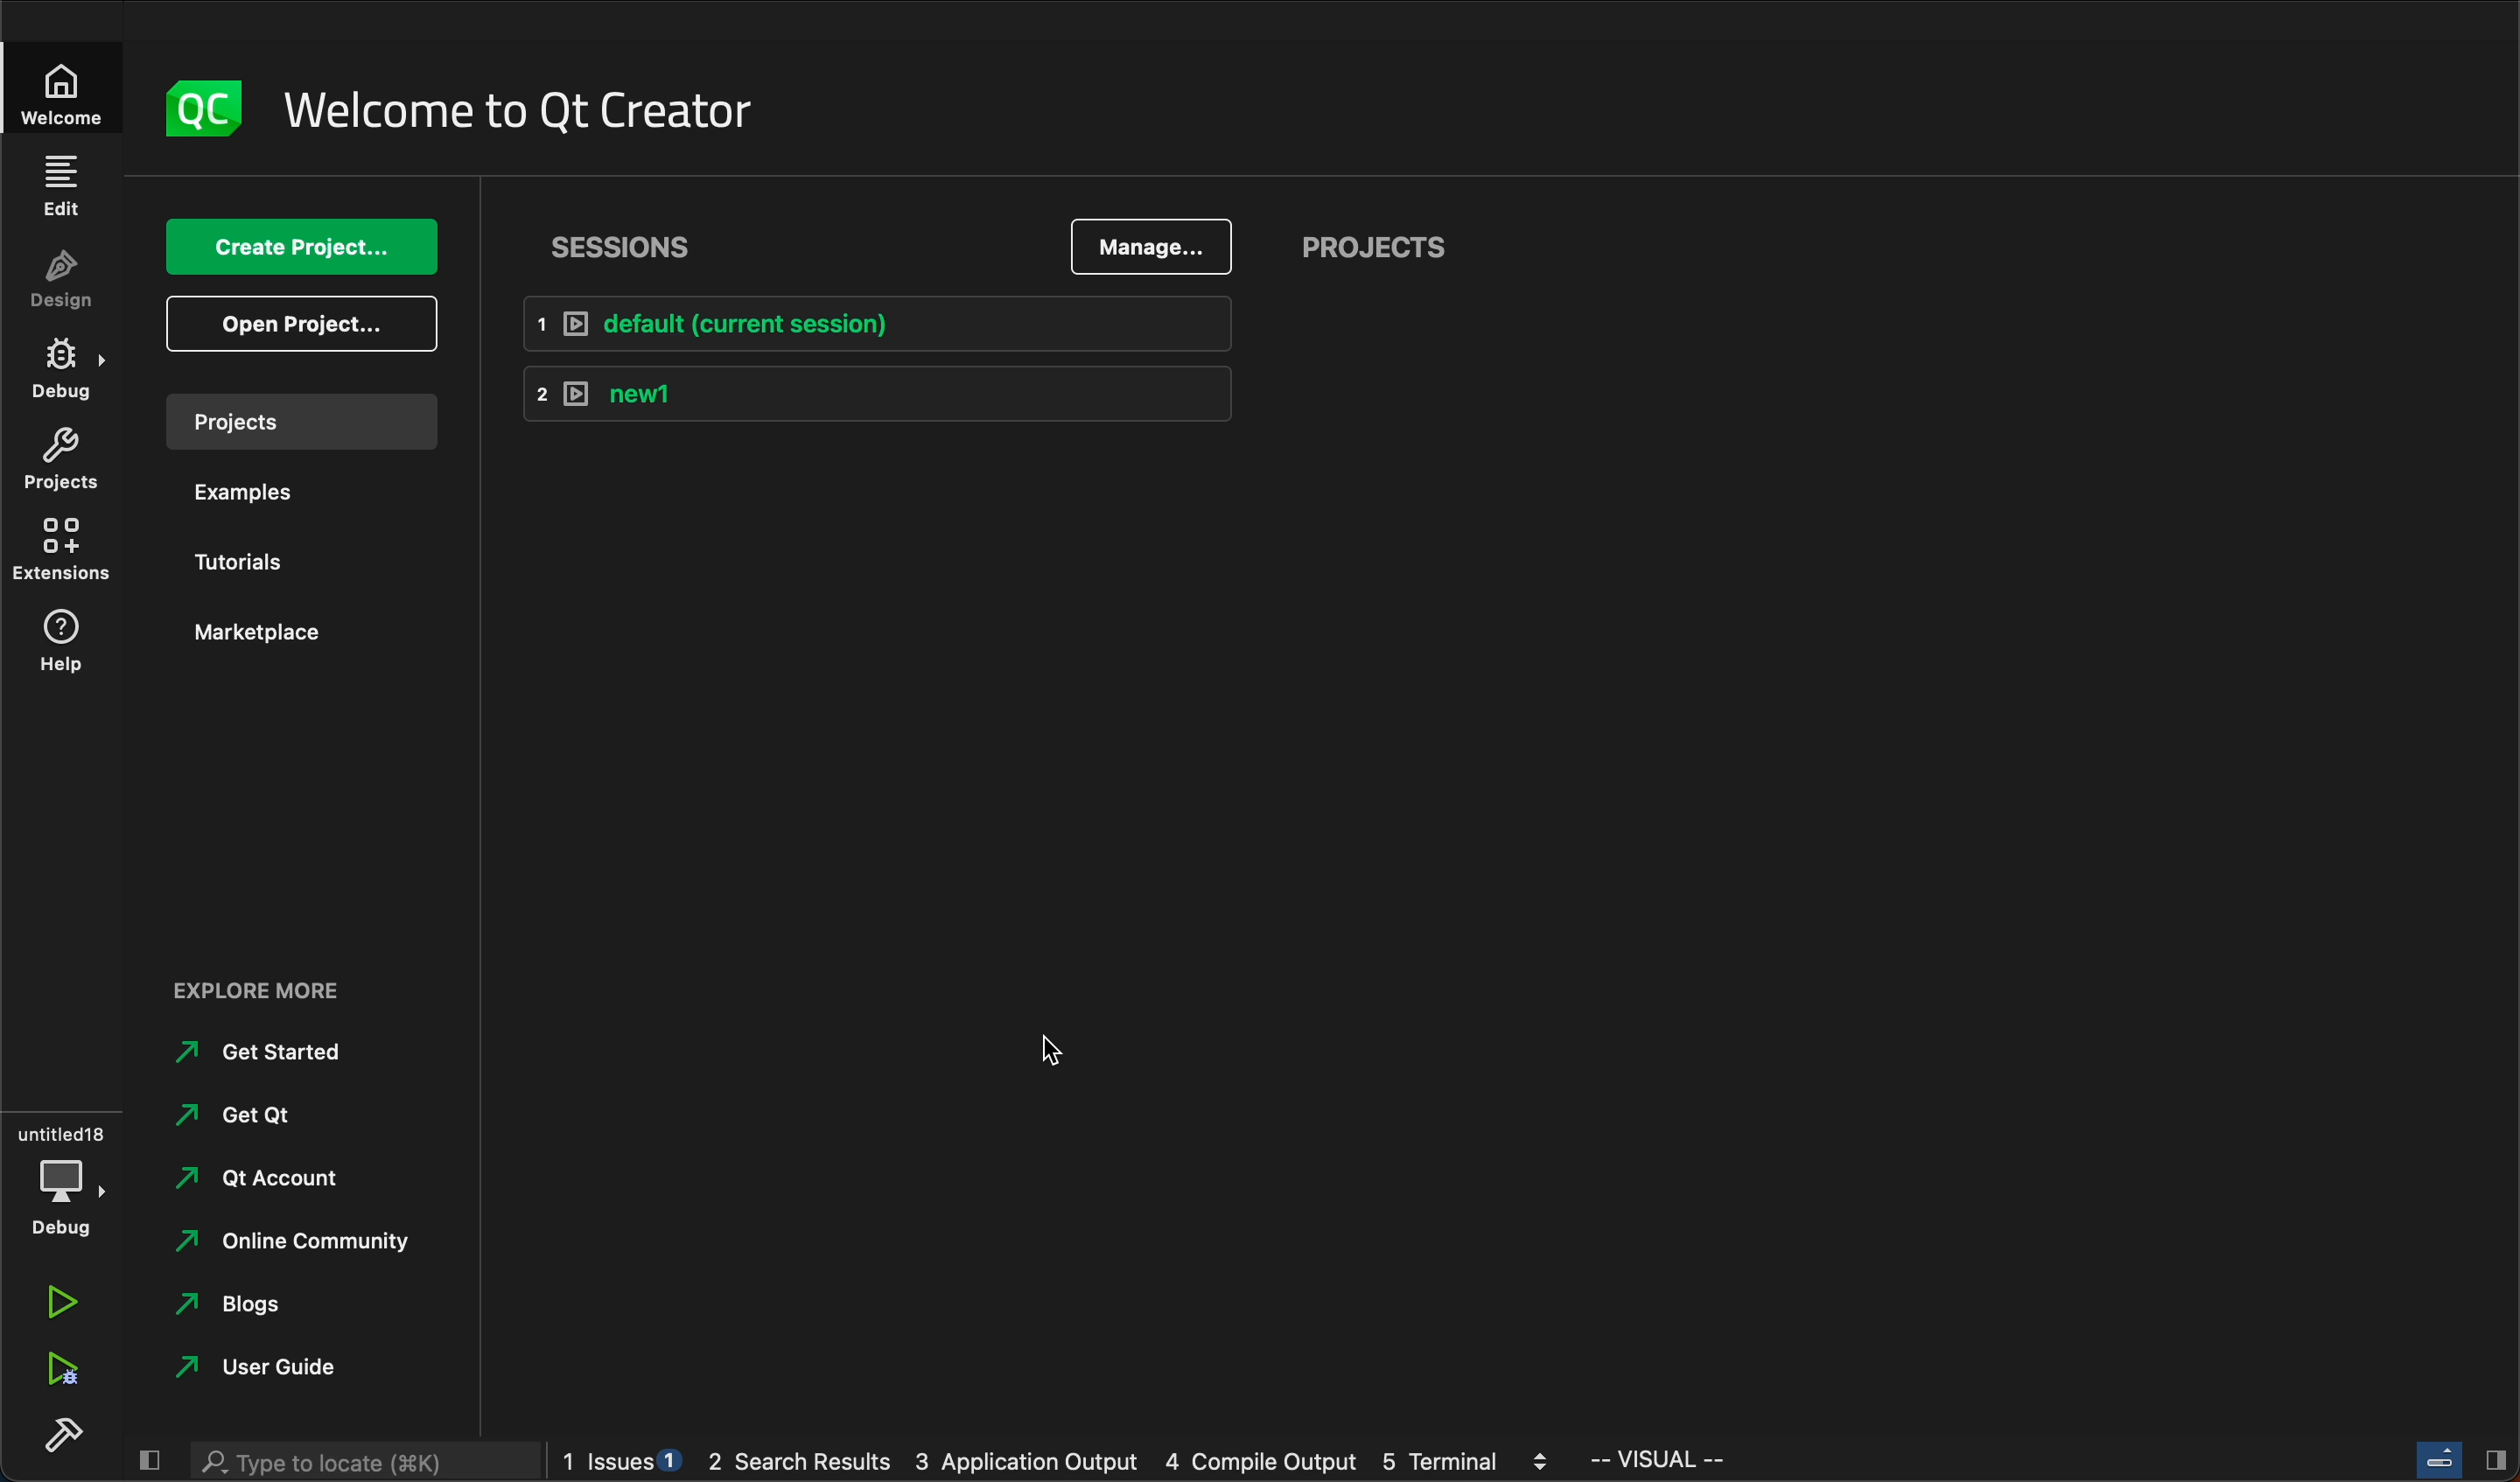 This screenshot has width=2520, height=1482. I want to click on manage, so click(1142, 249).